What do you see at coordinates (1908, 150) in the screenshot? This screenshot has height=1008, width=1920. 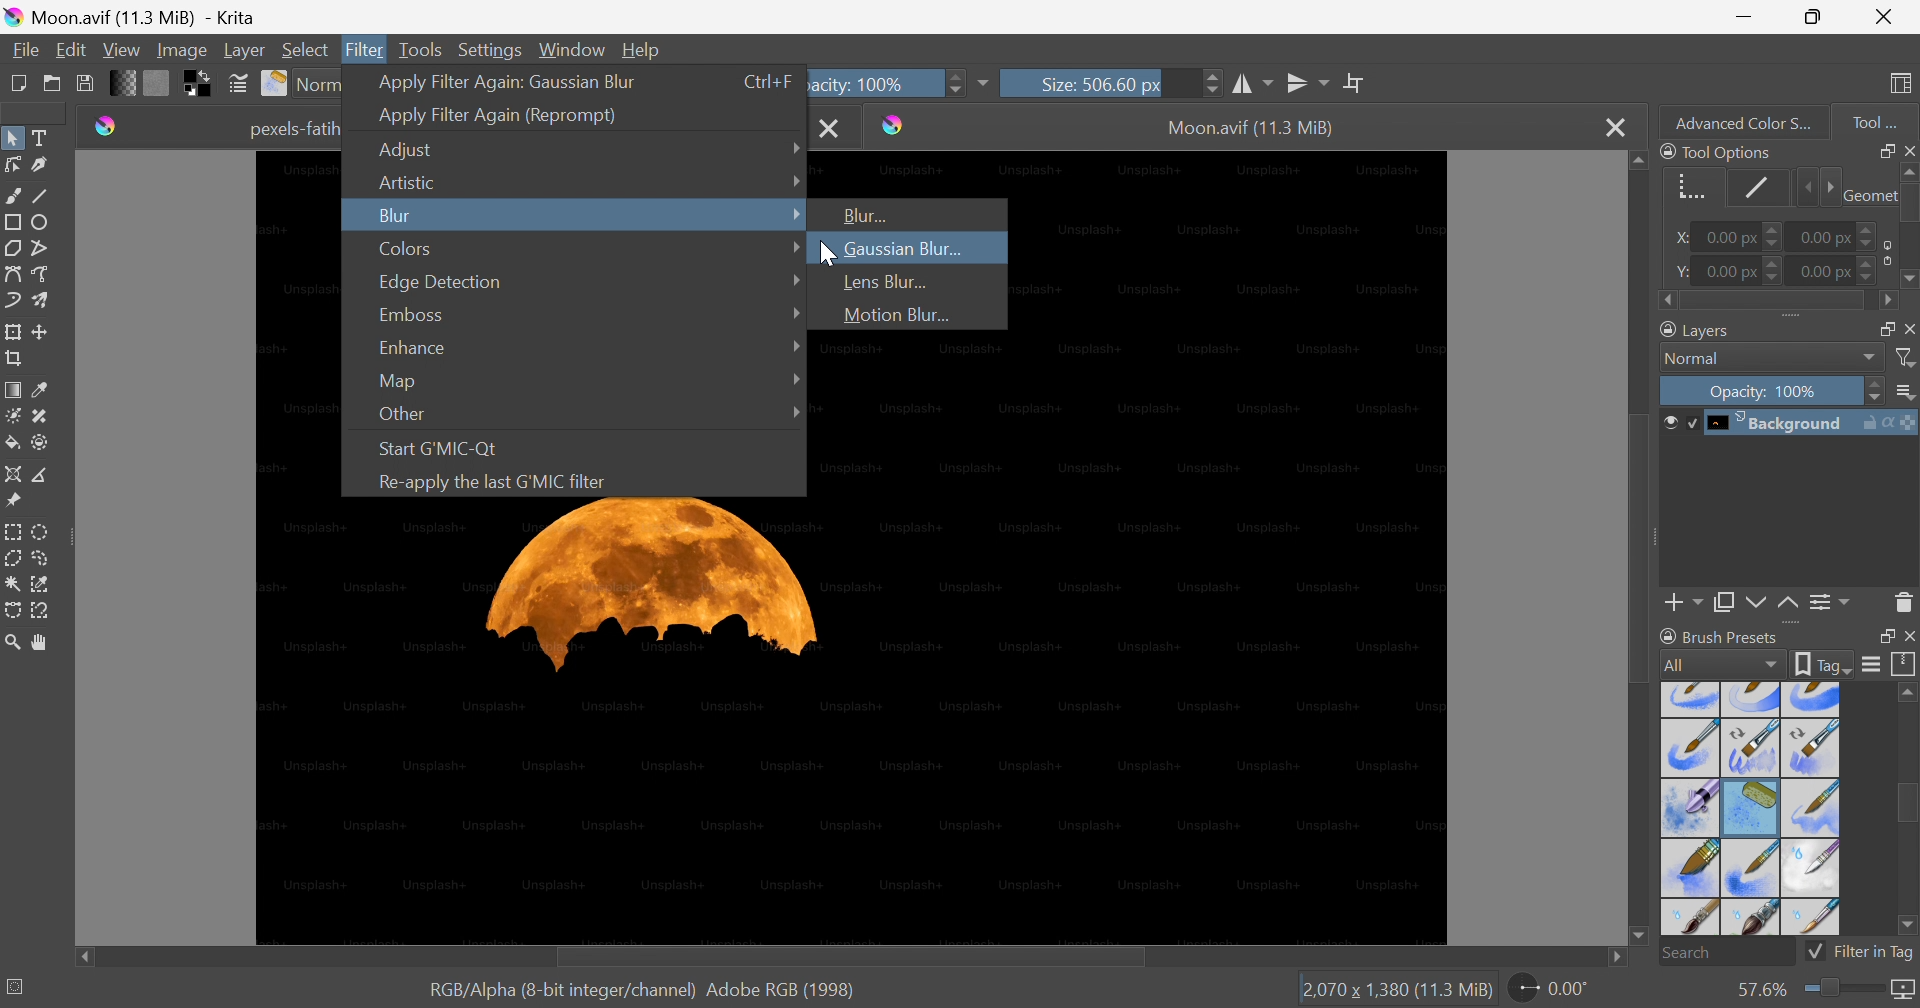 I see `Close` at bounding box center [1908, 150].